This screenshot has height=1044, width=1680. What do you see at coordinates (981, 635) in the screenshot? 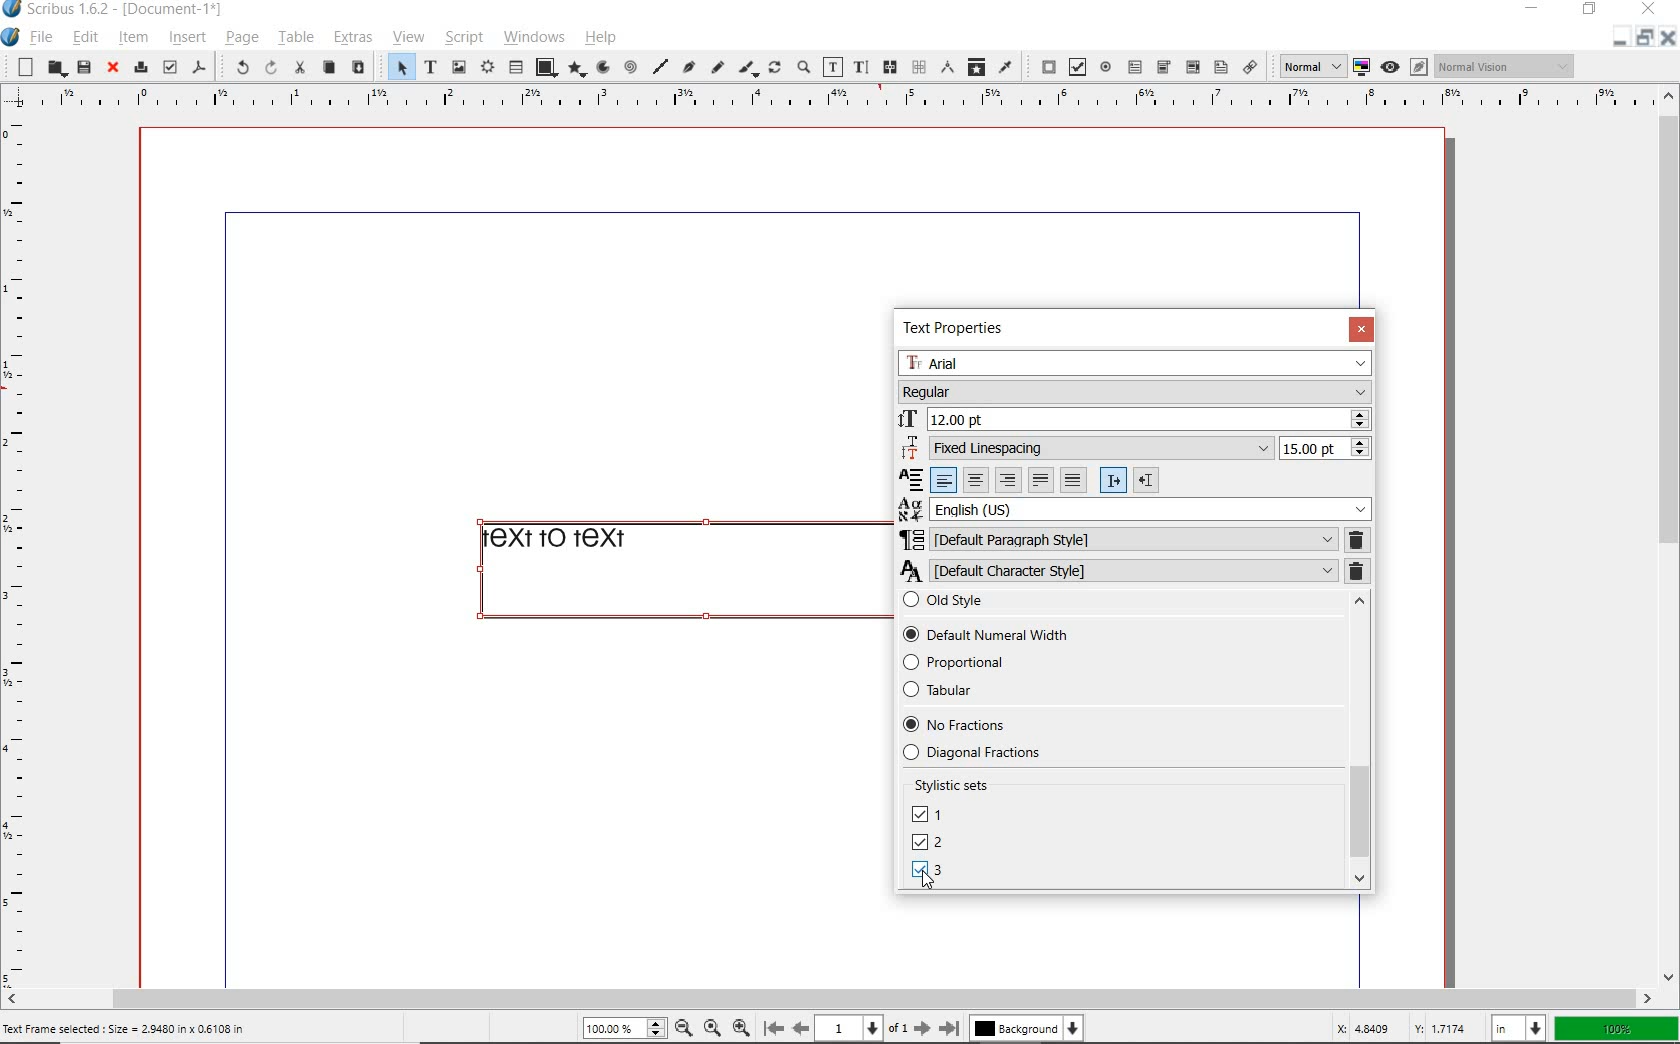
I see `Default Numerical Width` at bounding box center [981, 635].